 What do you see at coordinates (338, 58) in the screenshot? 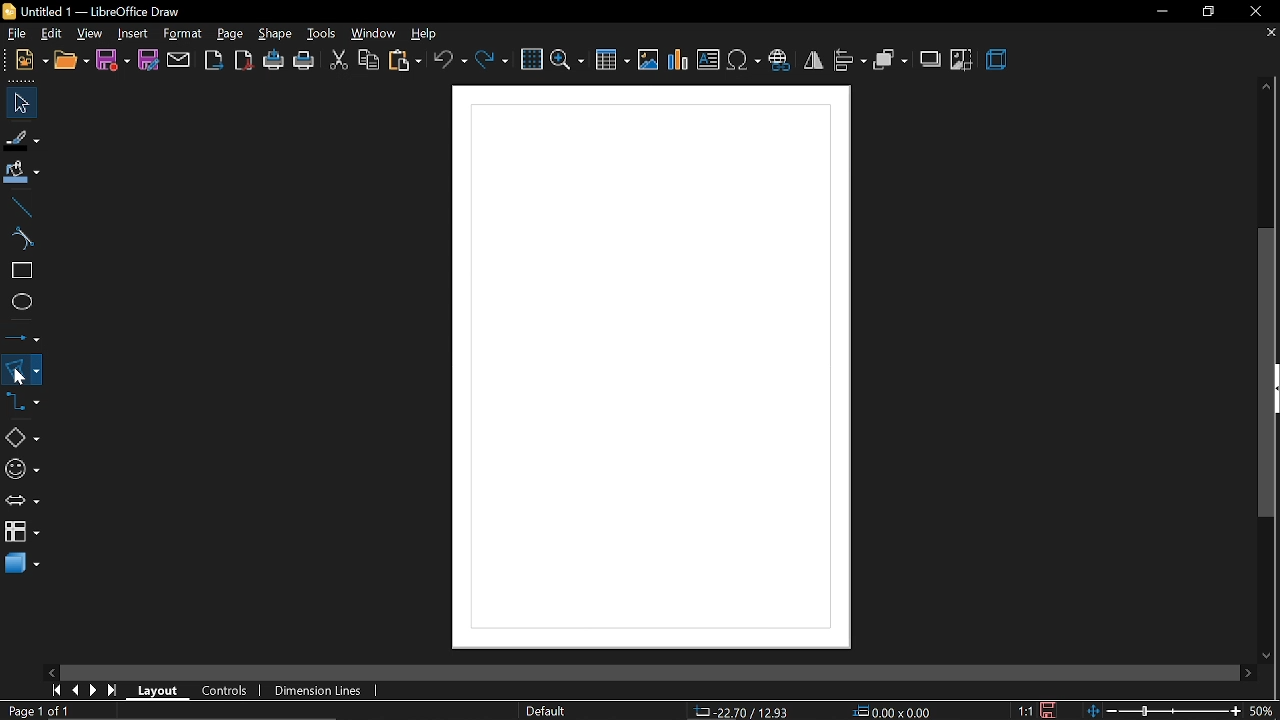
I see `cut ` at bounding box center [338, 58].